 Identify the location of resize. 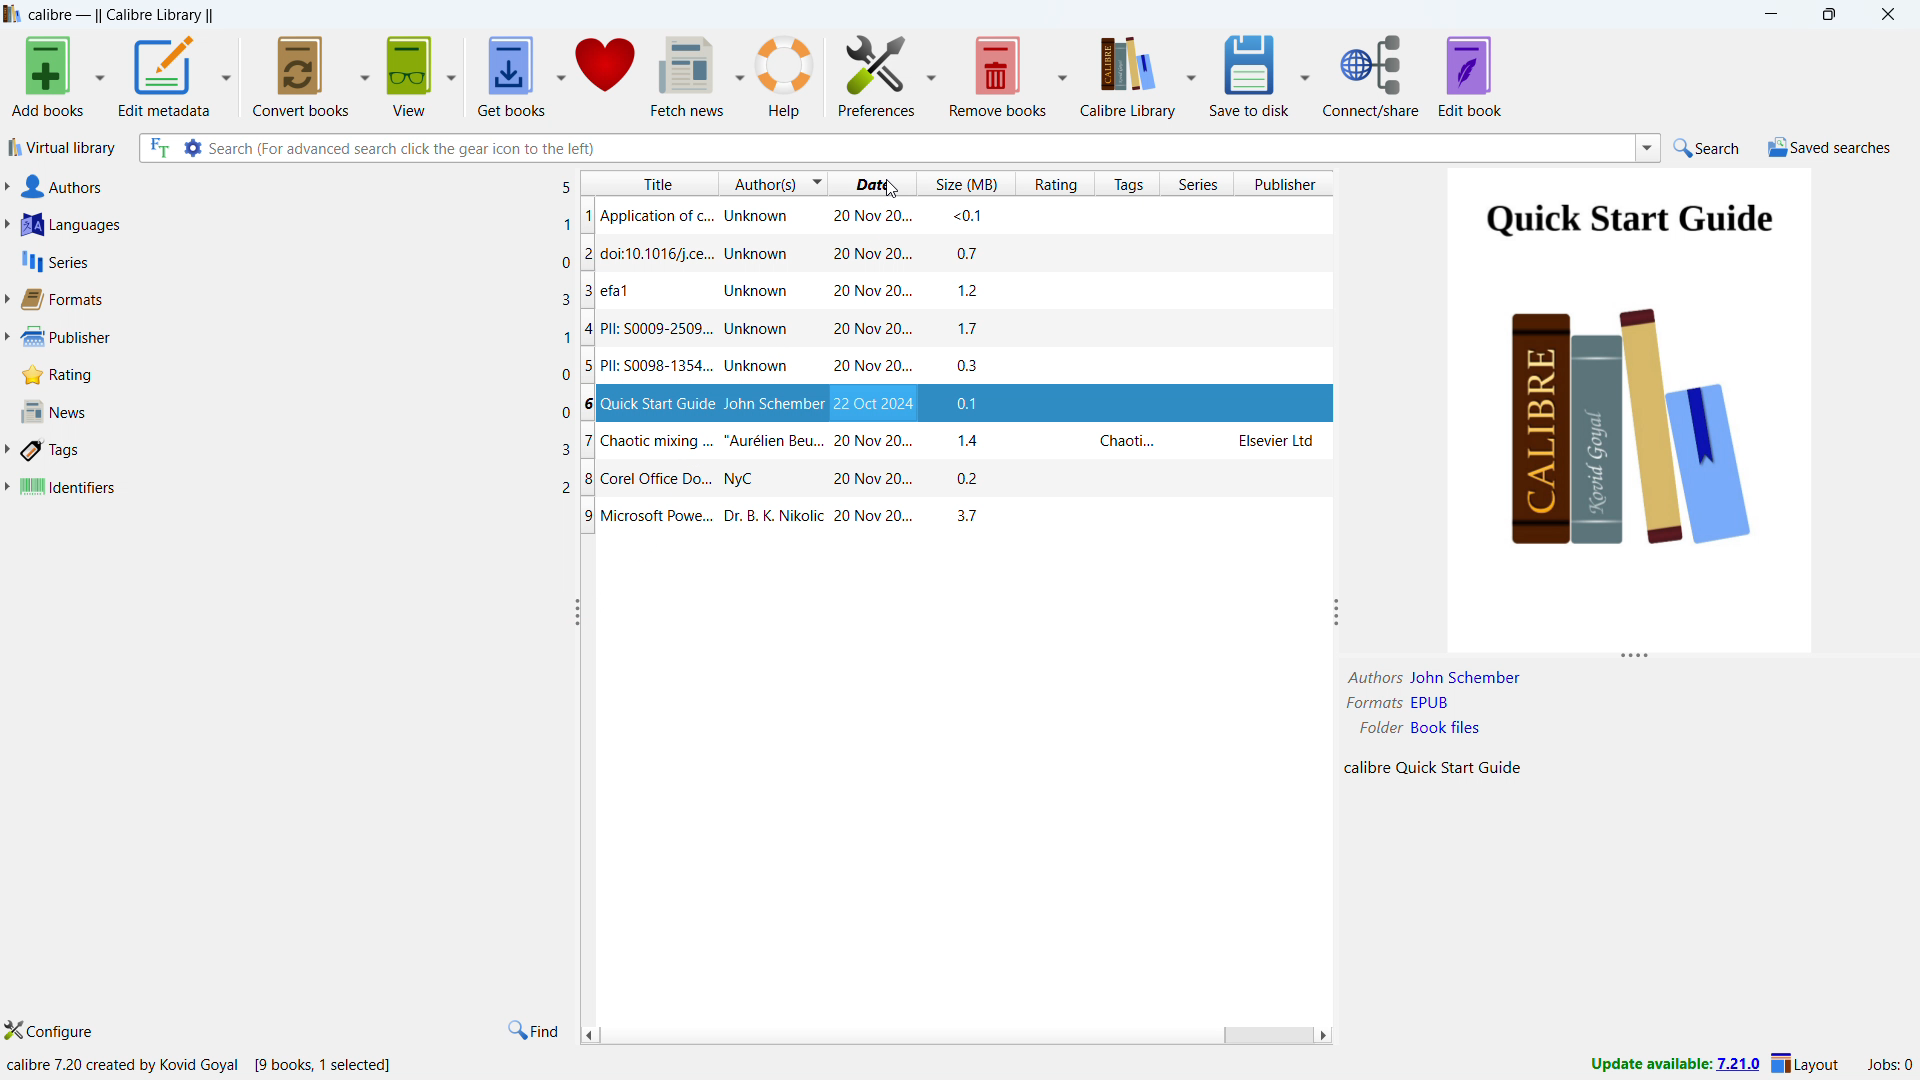
(1337, 614).